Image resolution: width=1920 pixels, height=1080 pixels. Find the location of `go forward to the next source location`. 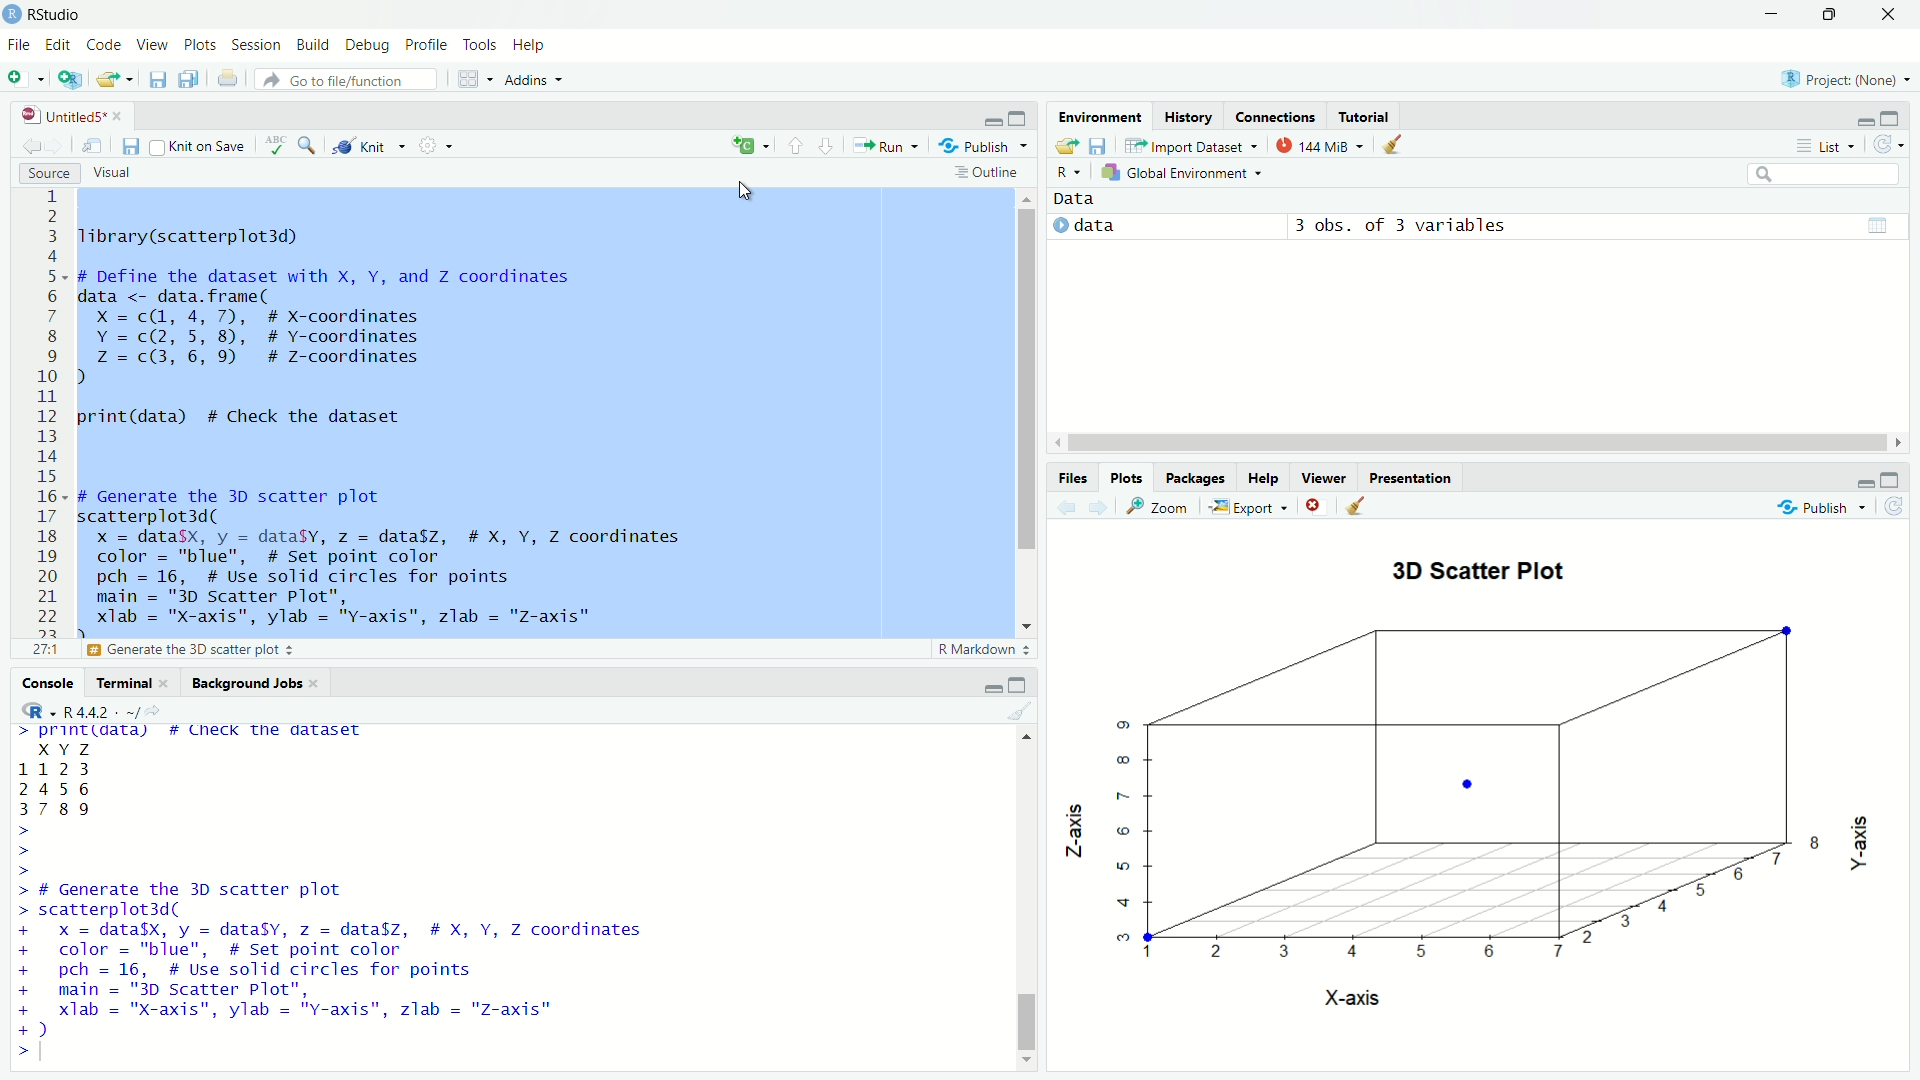

go forward to the next source location is located at coordinates (58, 147).